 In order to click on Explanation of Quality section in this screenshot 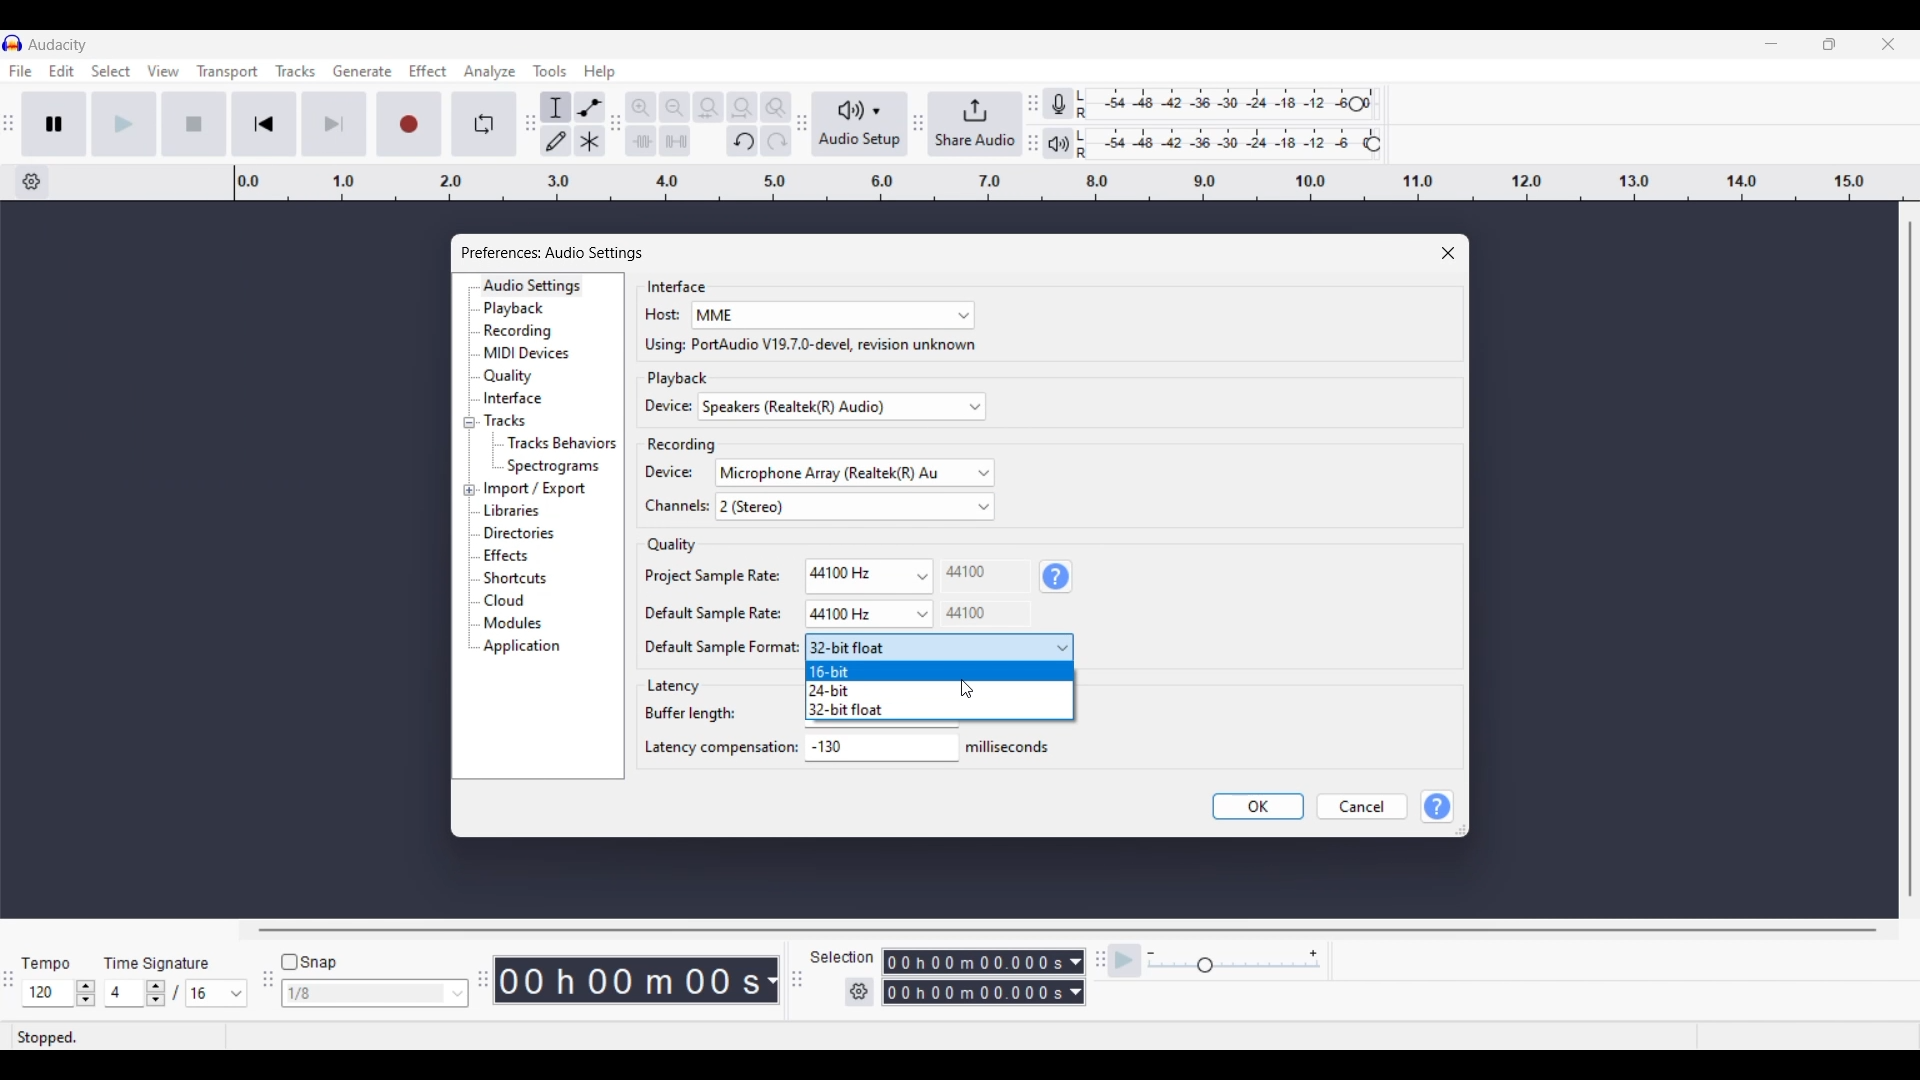, I will do `click(1056, 577)`.